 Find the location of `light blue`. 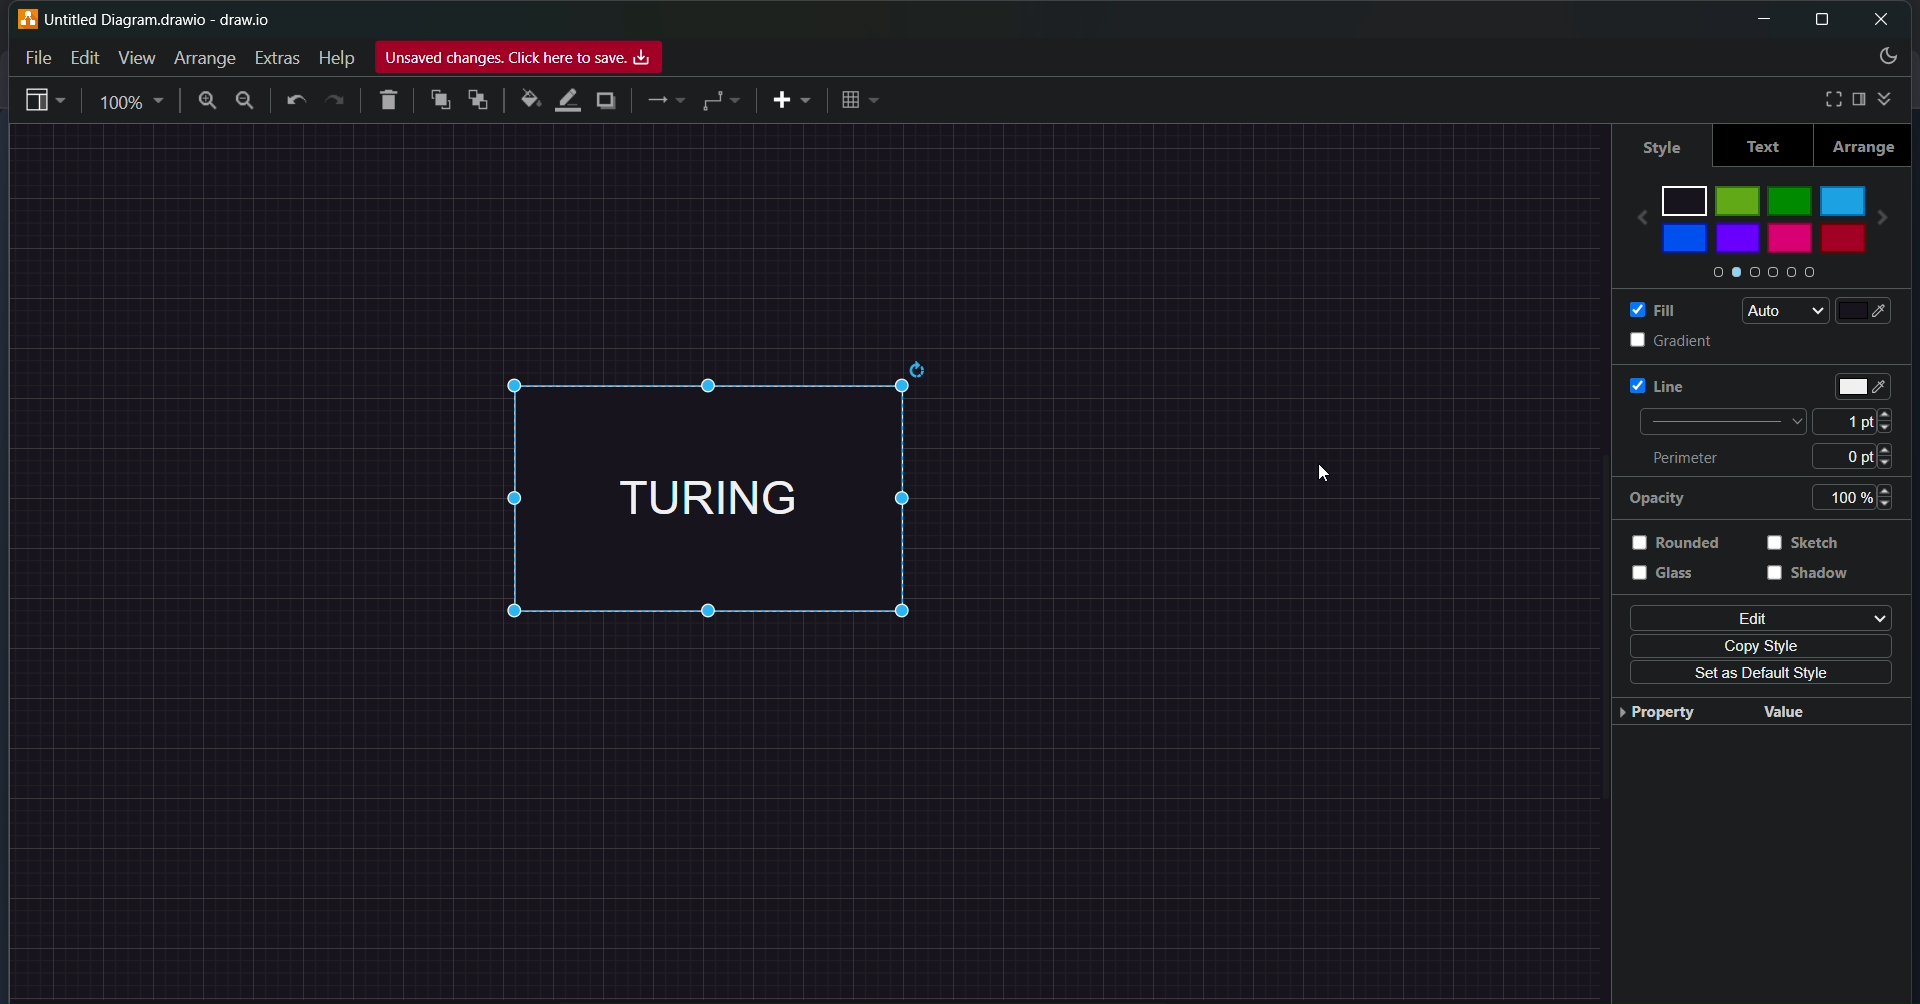

light blue is located at coordinates (1844, 197).